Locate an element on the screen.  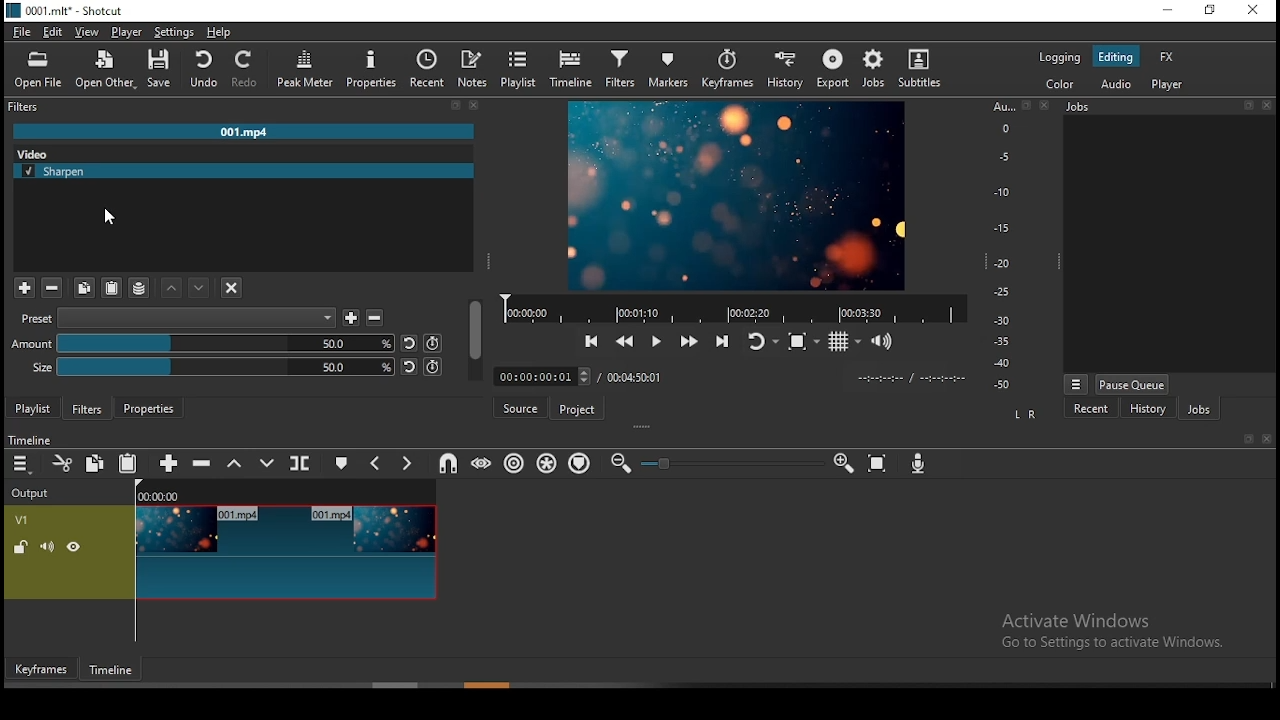
scrub while dragging is located at coordinates (482, 464).